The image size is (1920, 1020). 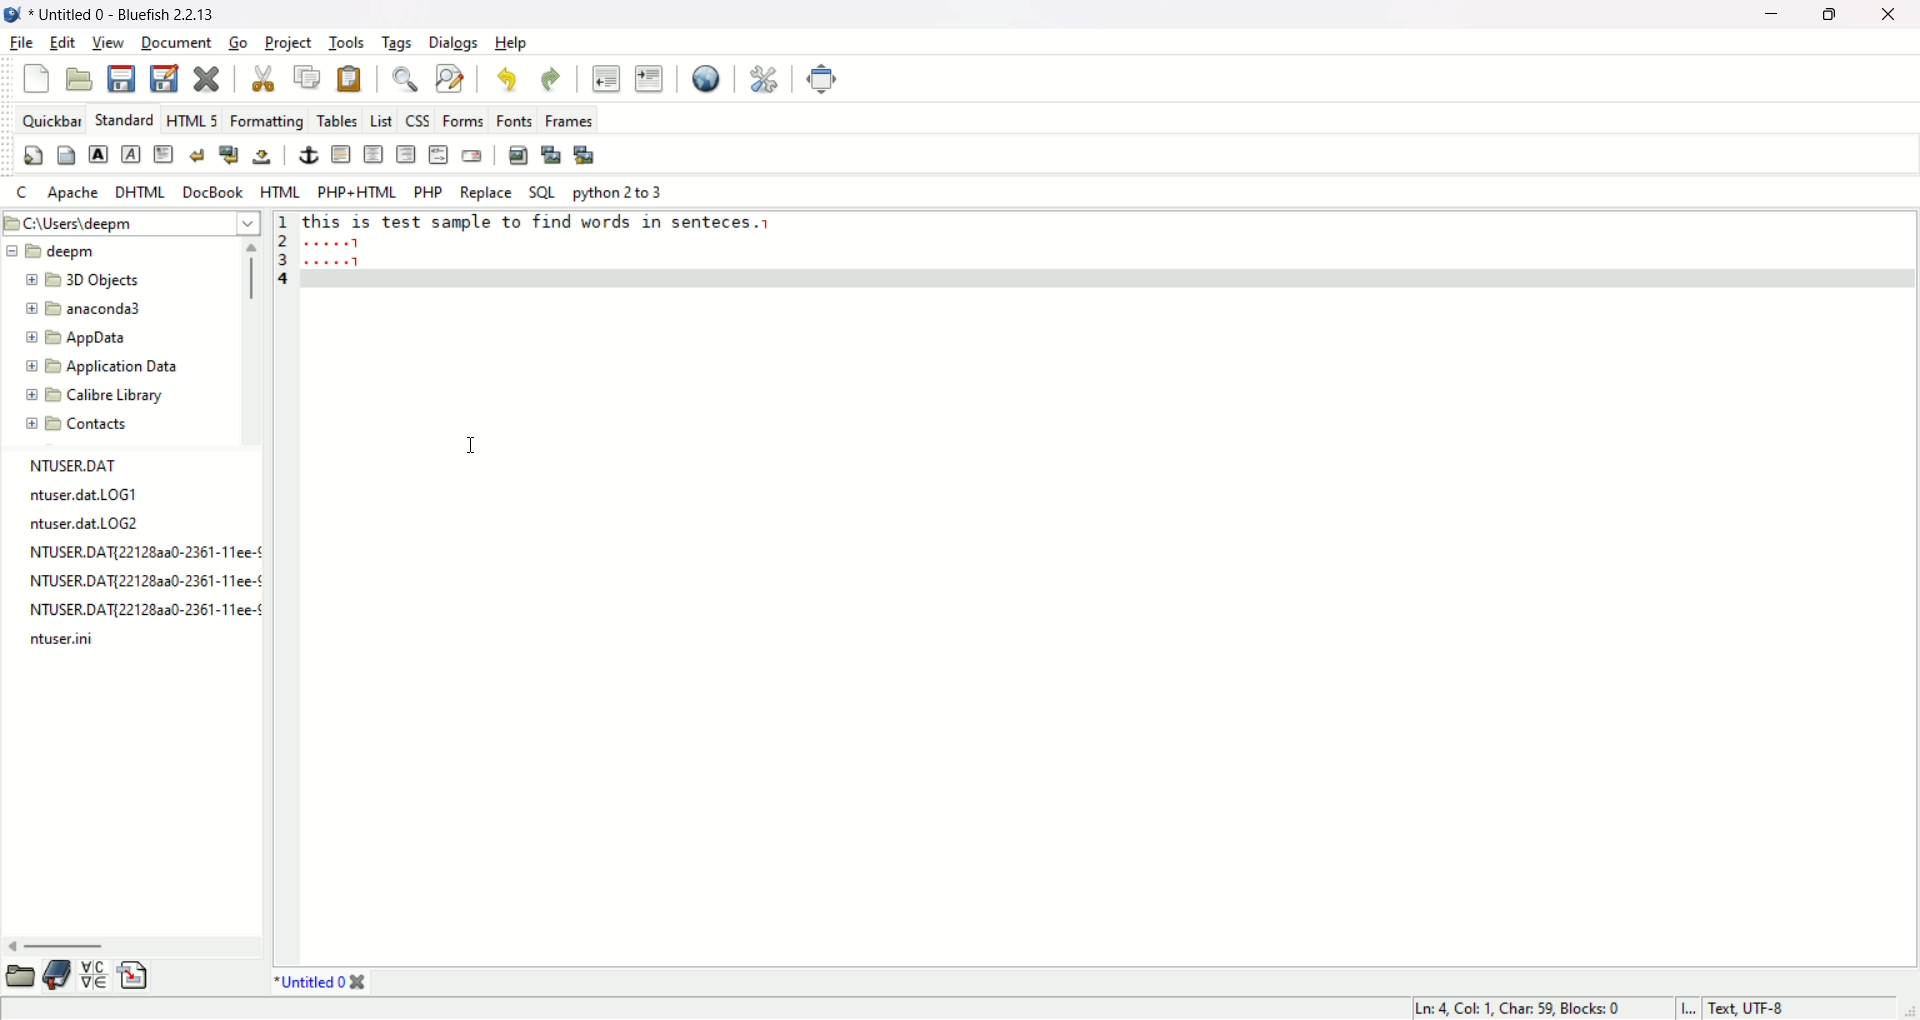 I want to click on l..., so click(x=1688, y=1008).